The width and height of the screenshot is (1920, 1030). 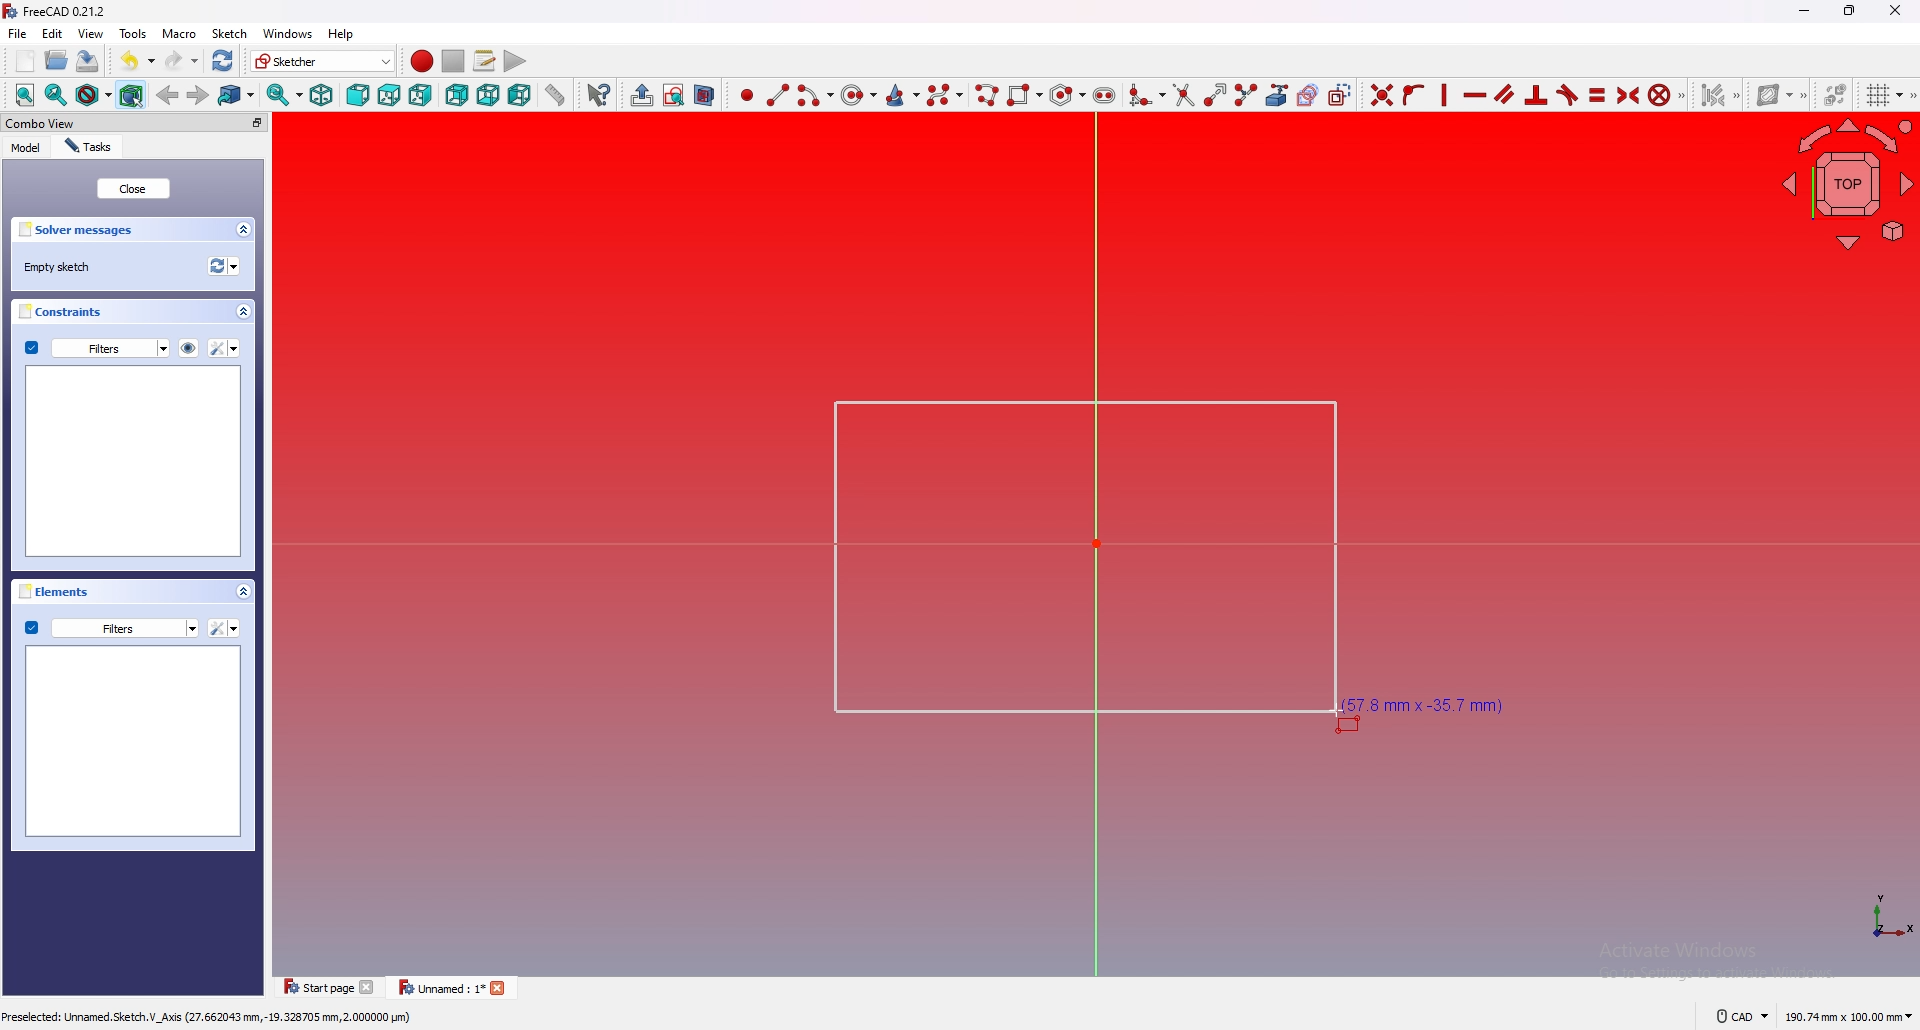 What do you see at coordinates (132, 95) in the screenshot?
I see `bounding box` at bounding box center [132, 95].